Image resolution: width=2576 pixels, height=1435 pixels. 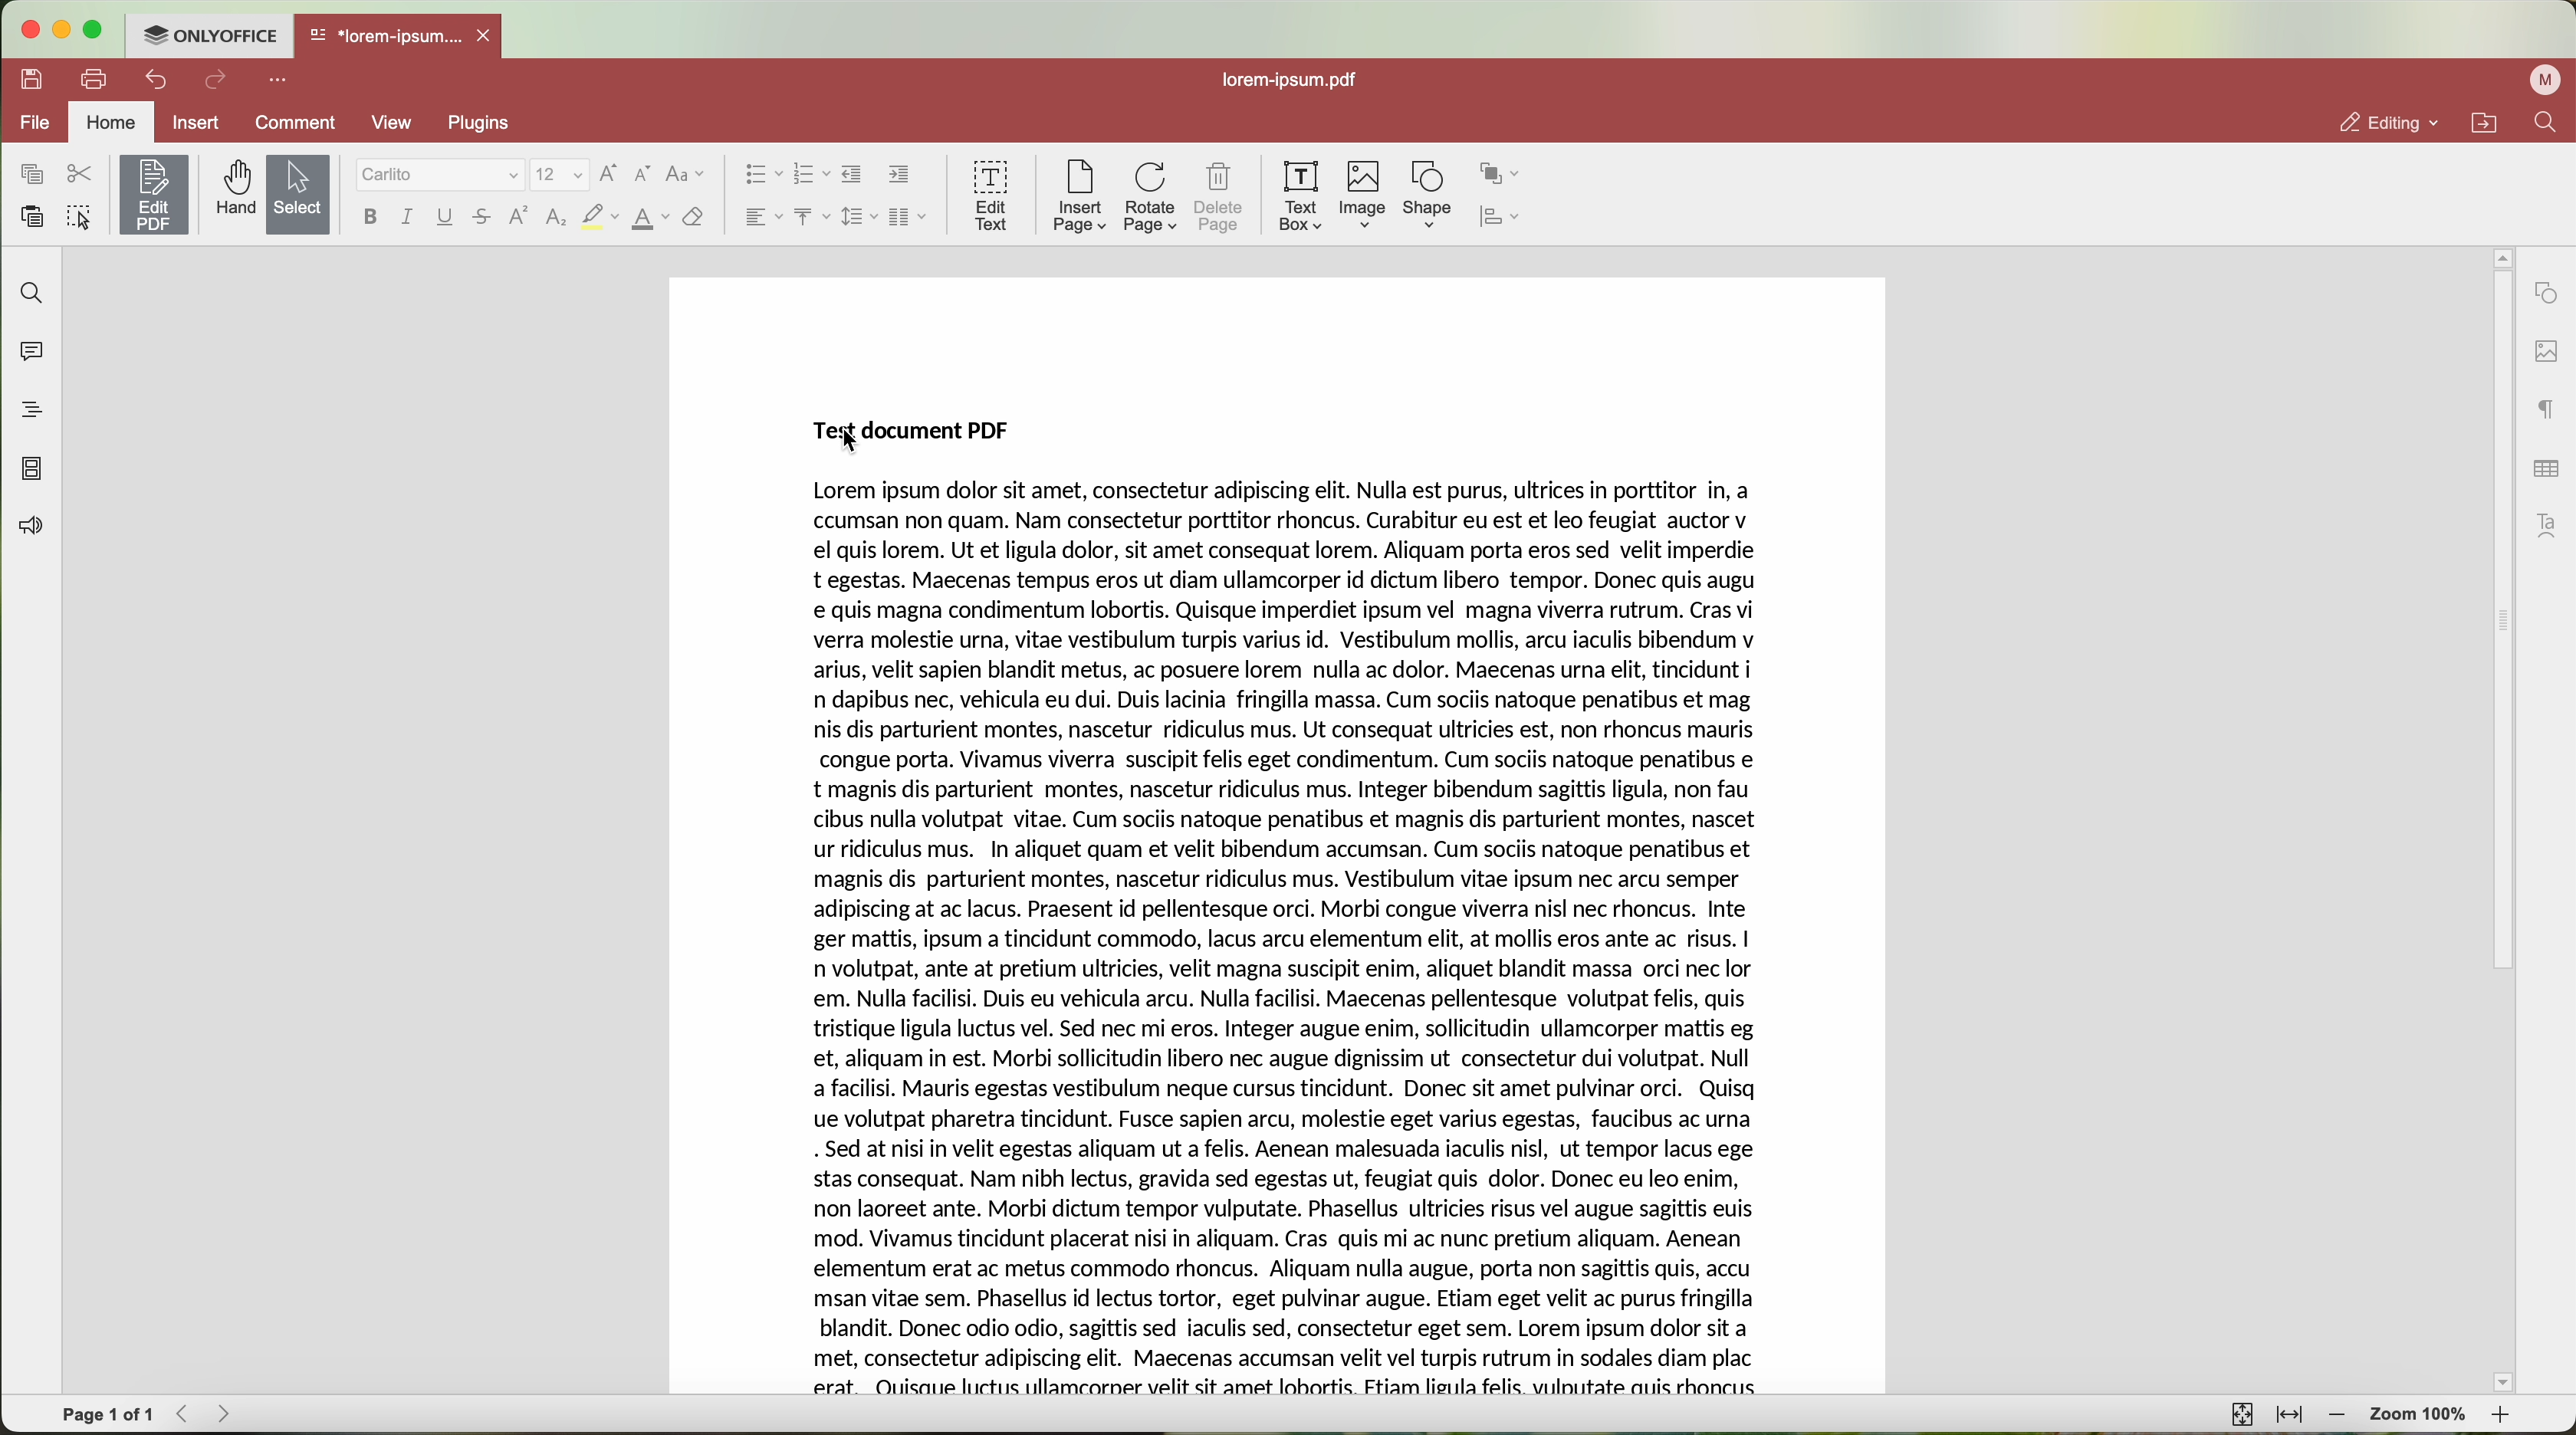 I want to click on insert columns, so click(x=911, y=217).